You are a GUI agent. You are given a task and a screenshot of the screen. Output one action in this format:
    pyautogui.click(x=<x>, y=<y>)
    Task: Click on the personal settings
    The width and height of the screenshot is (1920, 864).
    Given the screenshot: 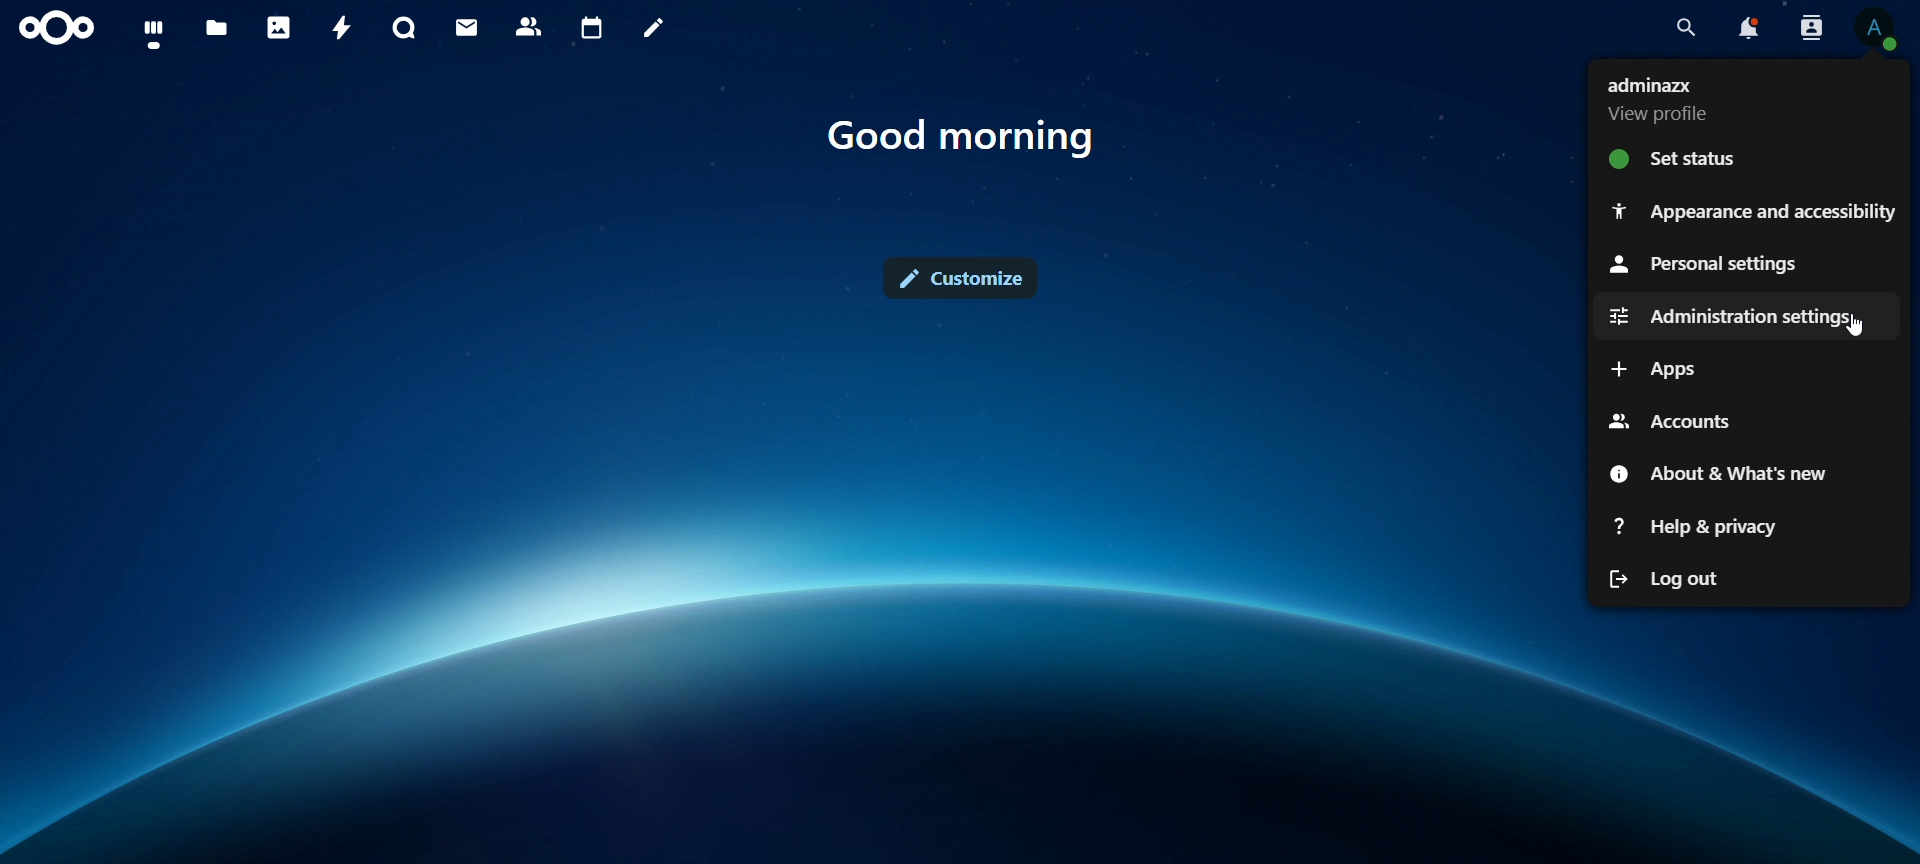 What is the action you would take?
    pyautogui.click(x=1722, y=262)
    